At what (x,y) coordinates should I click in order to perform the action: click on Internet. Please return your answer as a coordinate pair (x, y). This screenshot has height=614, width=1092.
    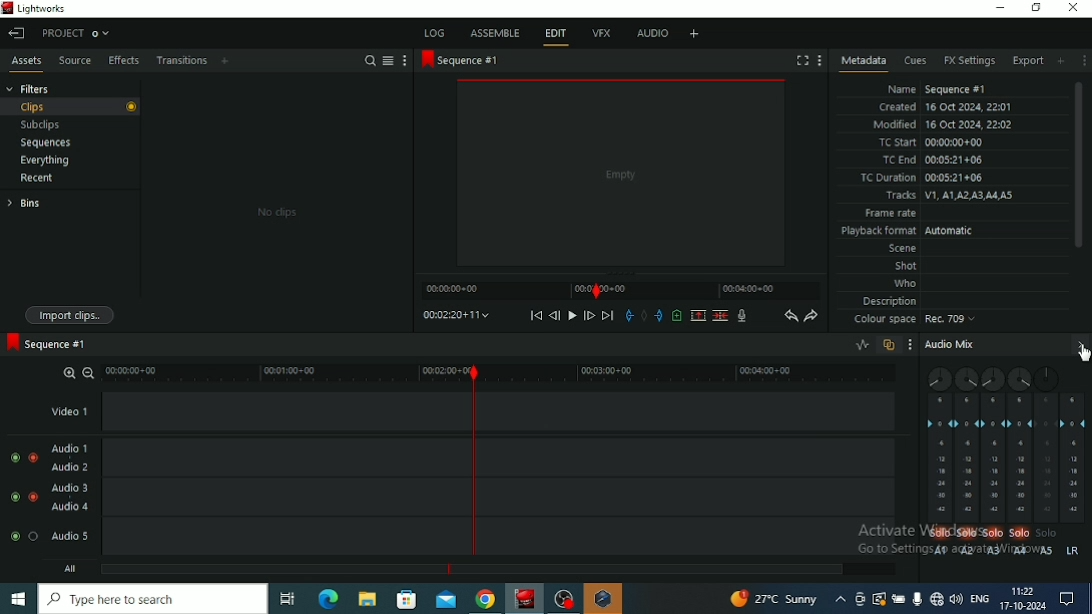
    Looking at the image, I should click on (937, 599).